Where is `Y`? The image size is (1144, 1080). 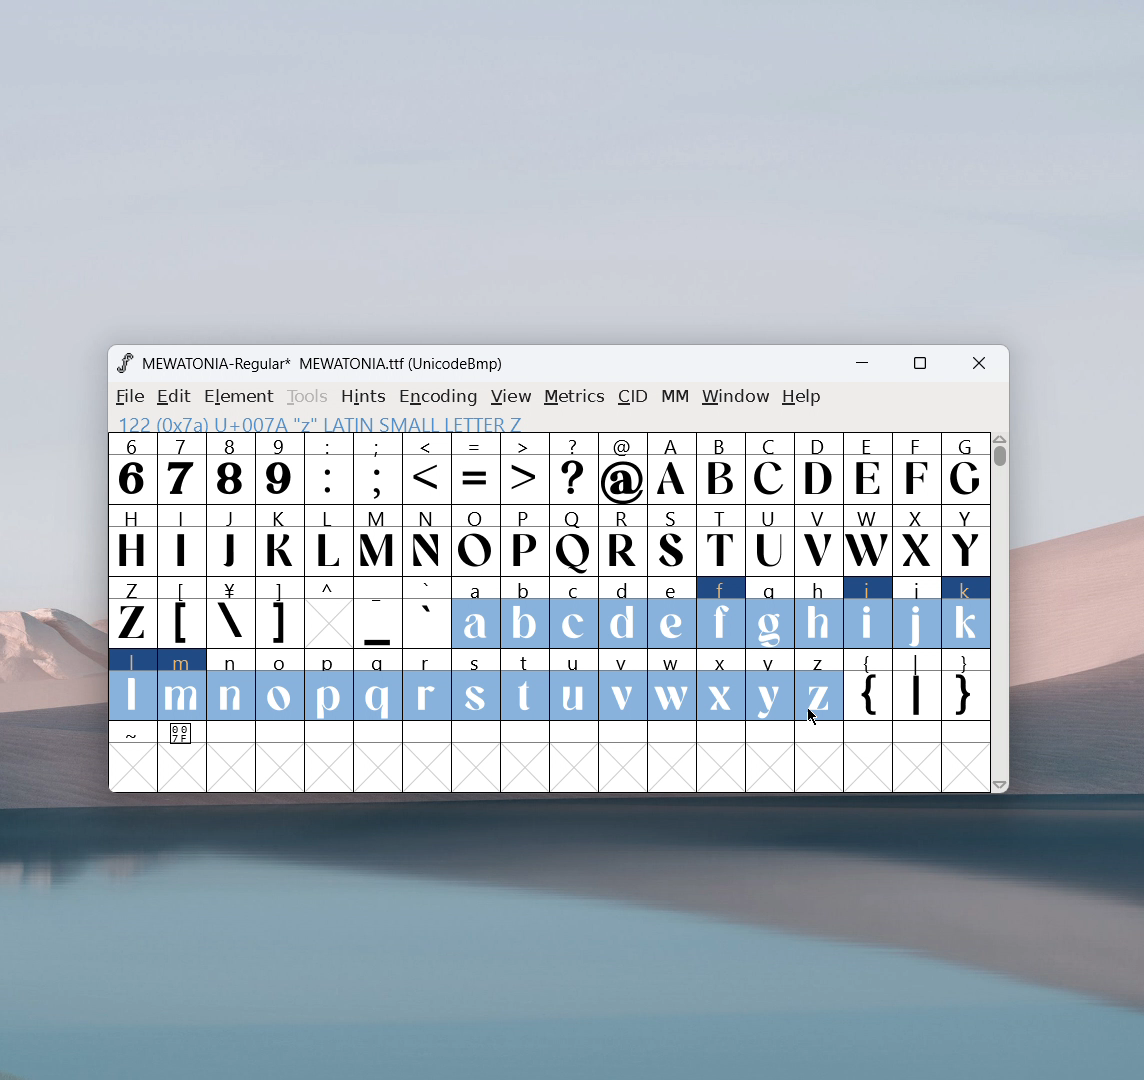
Y is located at coordinates (966, 539).